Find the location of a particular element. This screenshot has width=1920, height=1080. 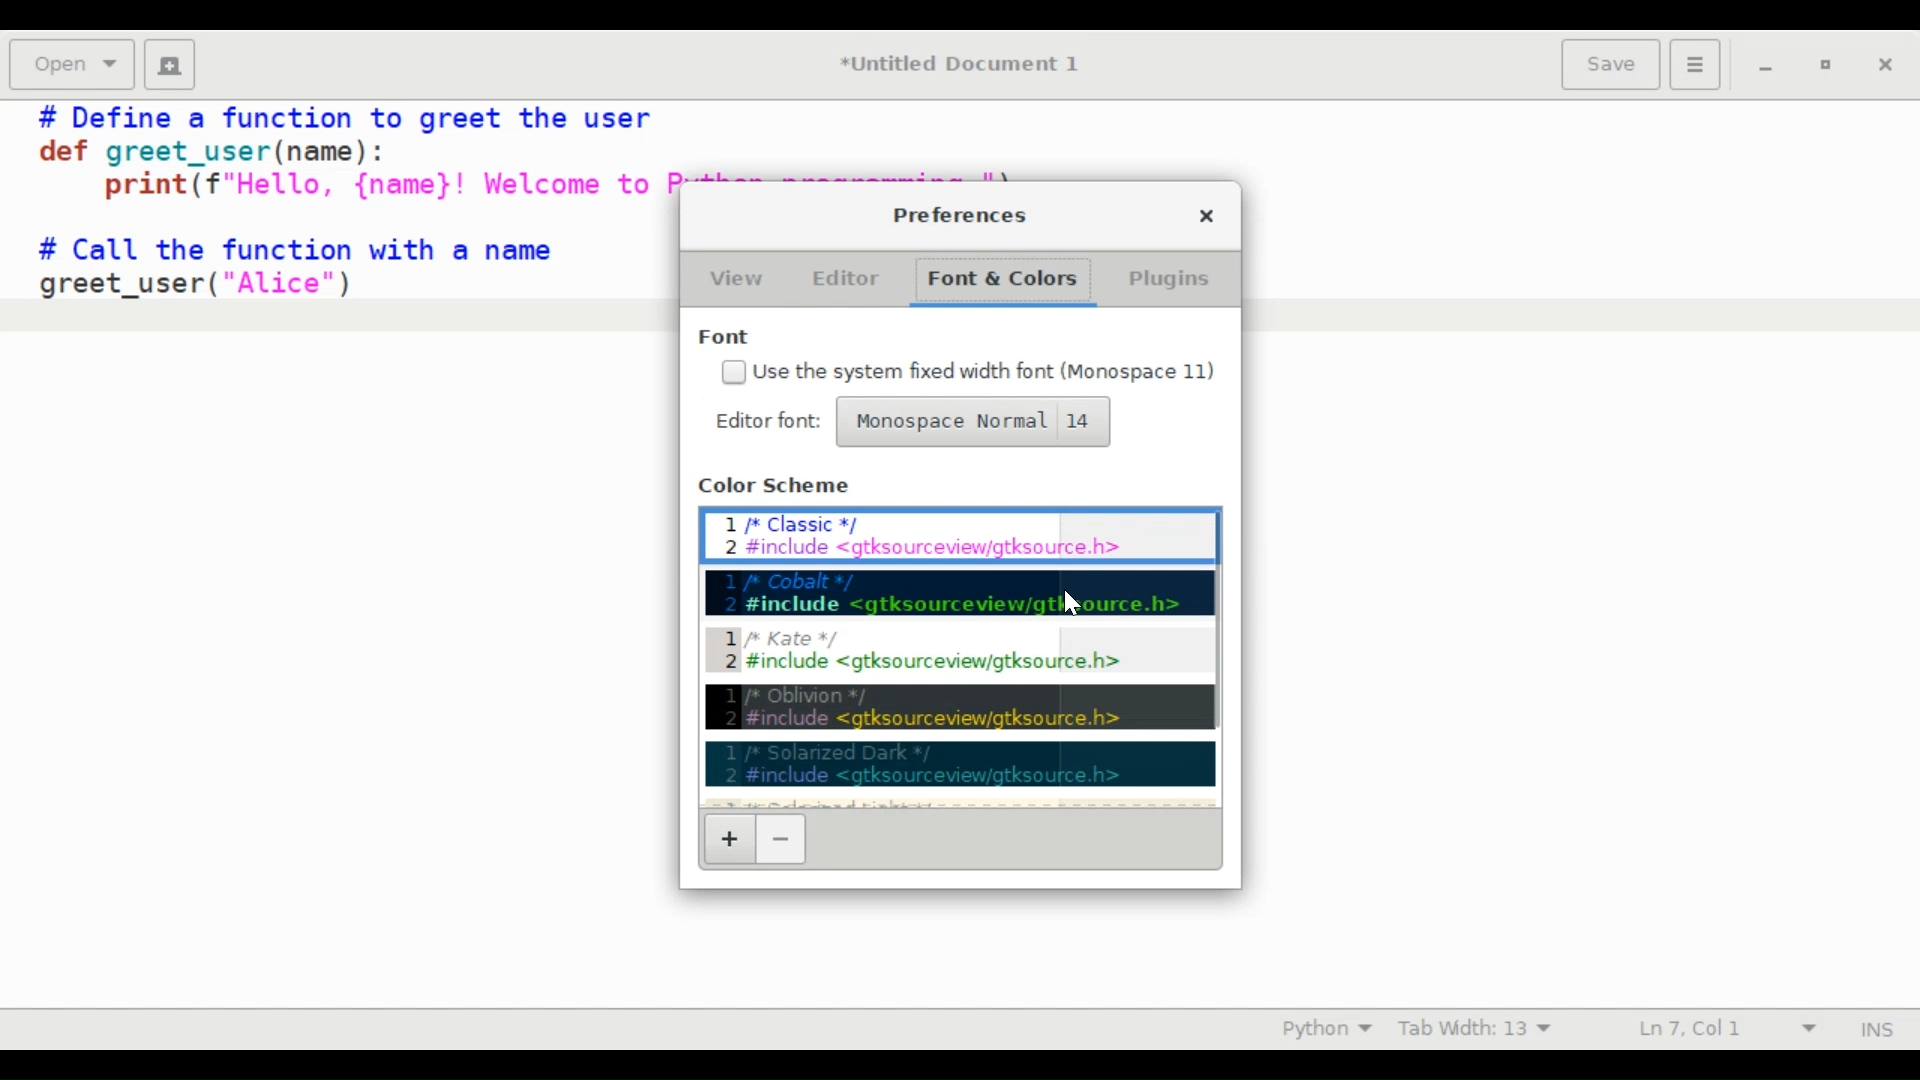

Document name is located at coordinates (965, 65).